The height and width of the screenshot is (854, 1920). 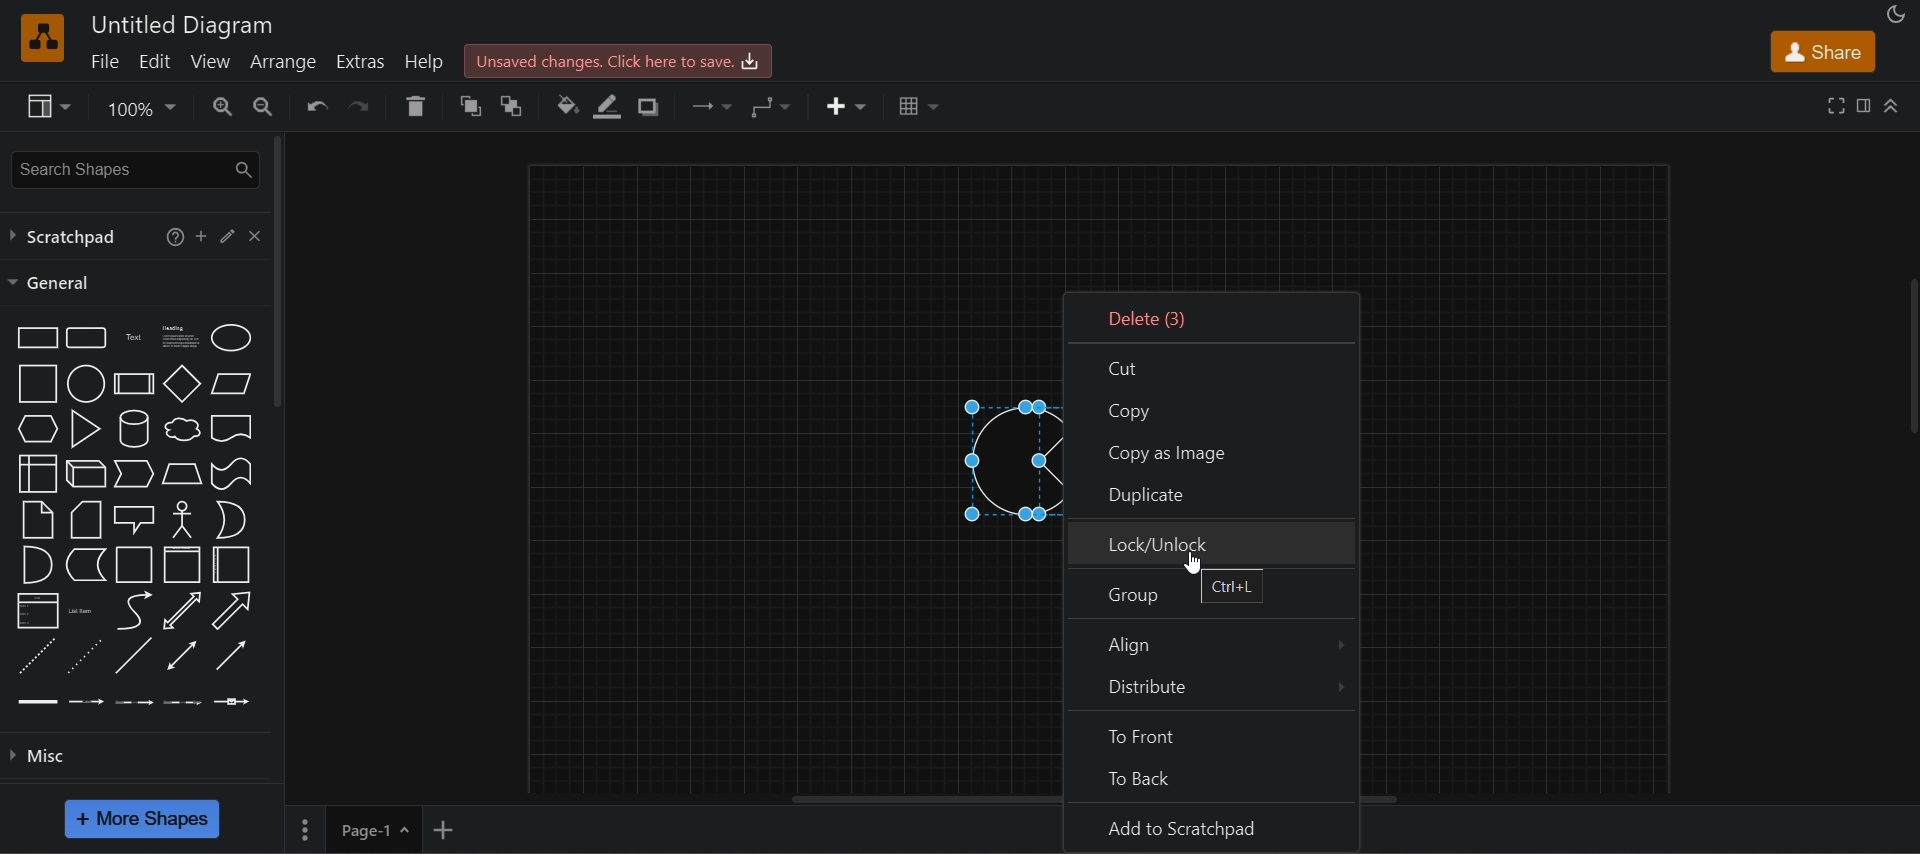 What do you see at coordinates (919, 106) in the screenshot?
I see `tavle` at bounding box center [919, 106].